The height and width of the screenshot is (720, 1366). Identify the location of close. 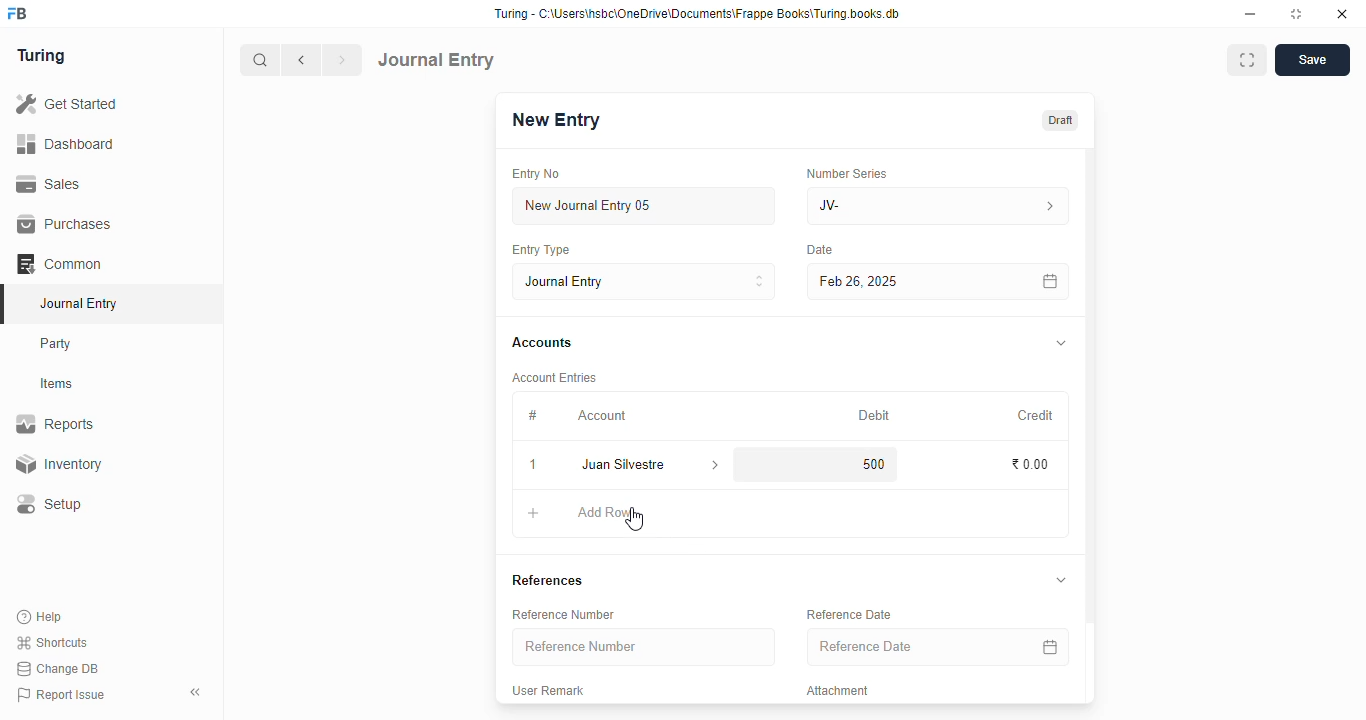
(1342, 14).